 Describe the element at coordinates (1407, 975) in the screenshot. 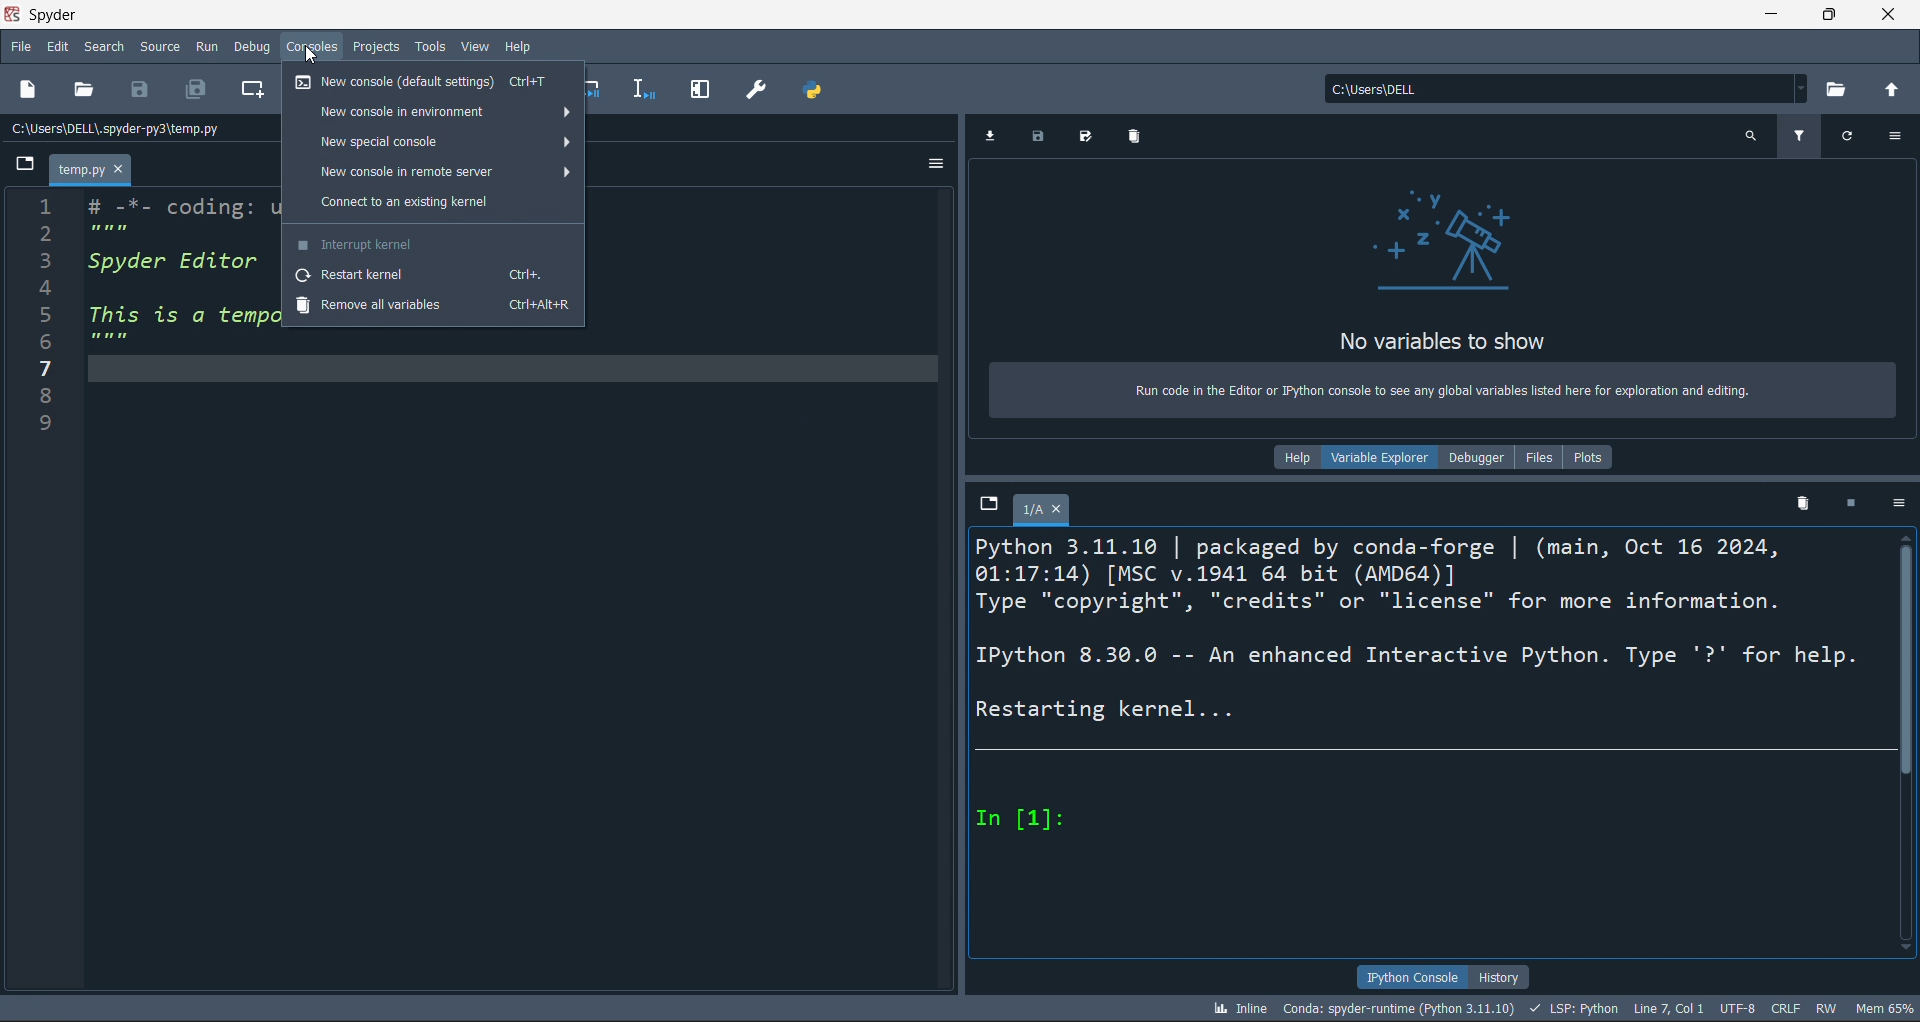

I see `ipython console` at that location.